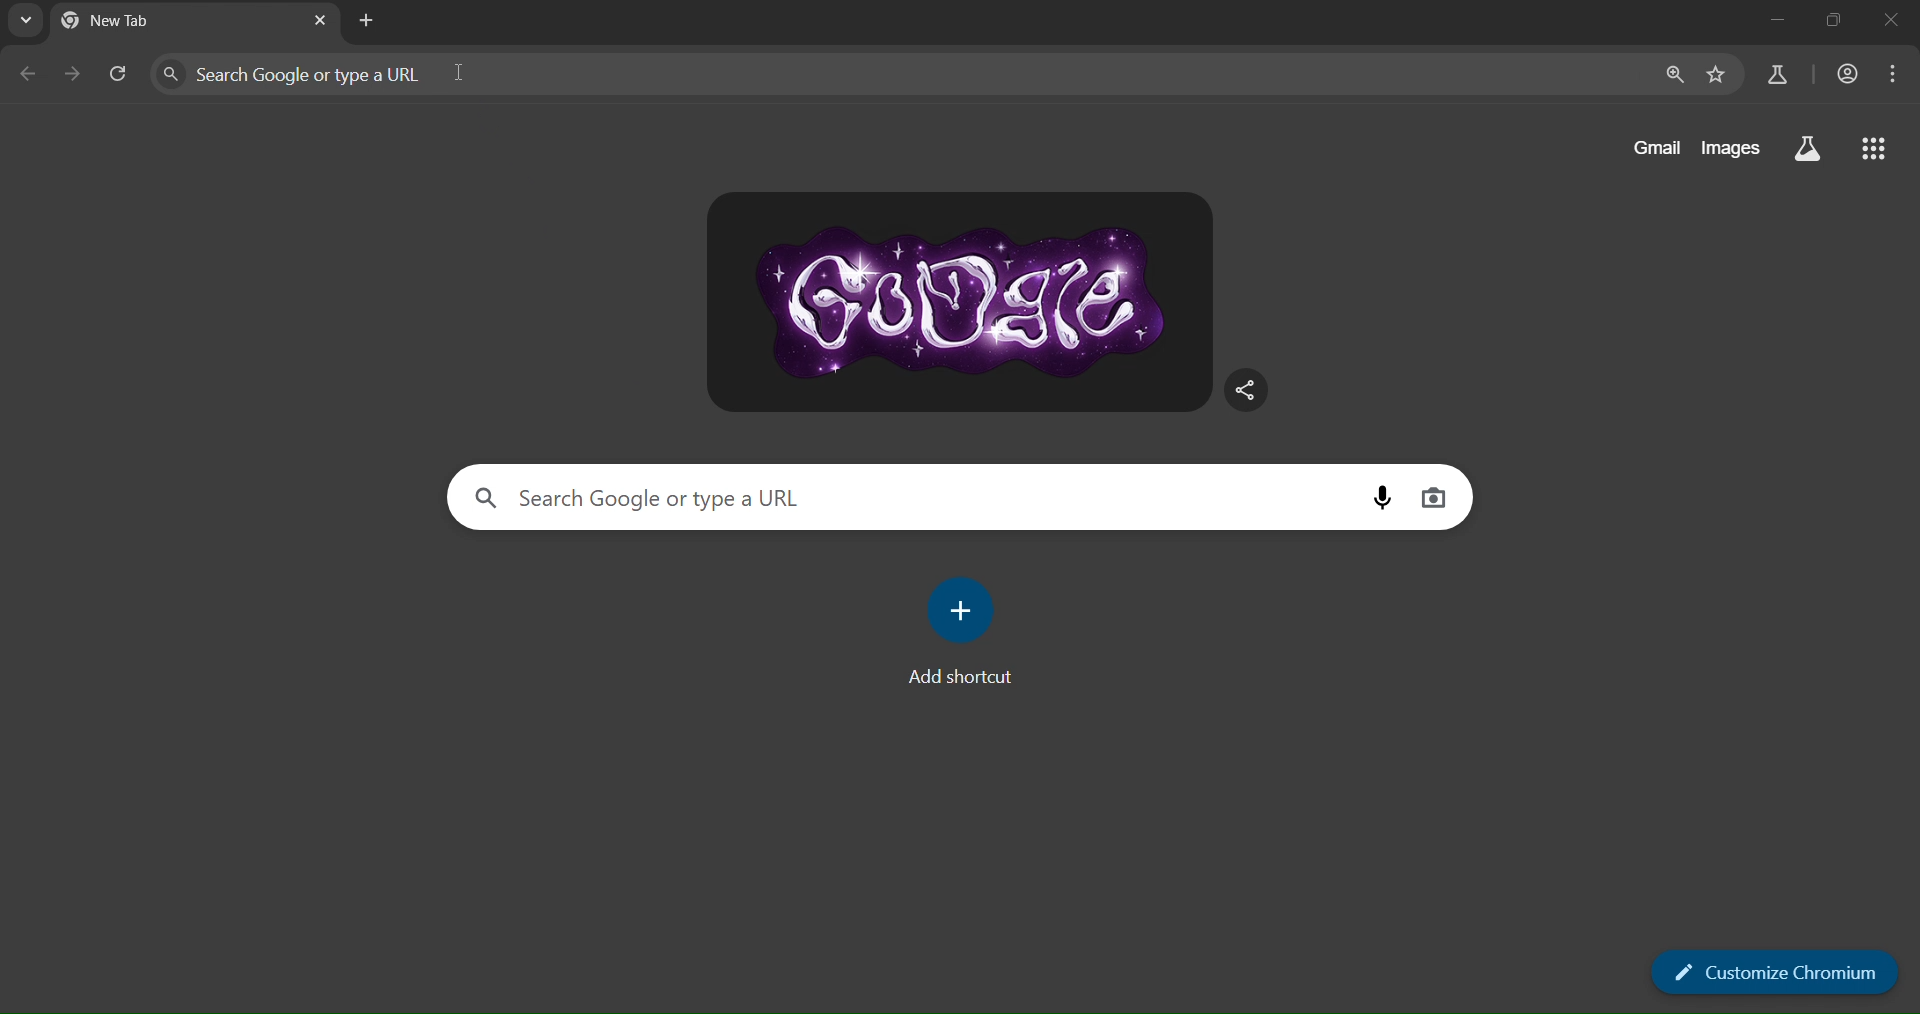 The height and width of the screenshot is (1014, 1920). What do you see at coordinates (371, 22) in the screenshot?
I see `new tab` at bounding box center [371, 22].